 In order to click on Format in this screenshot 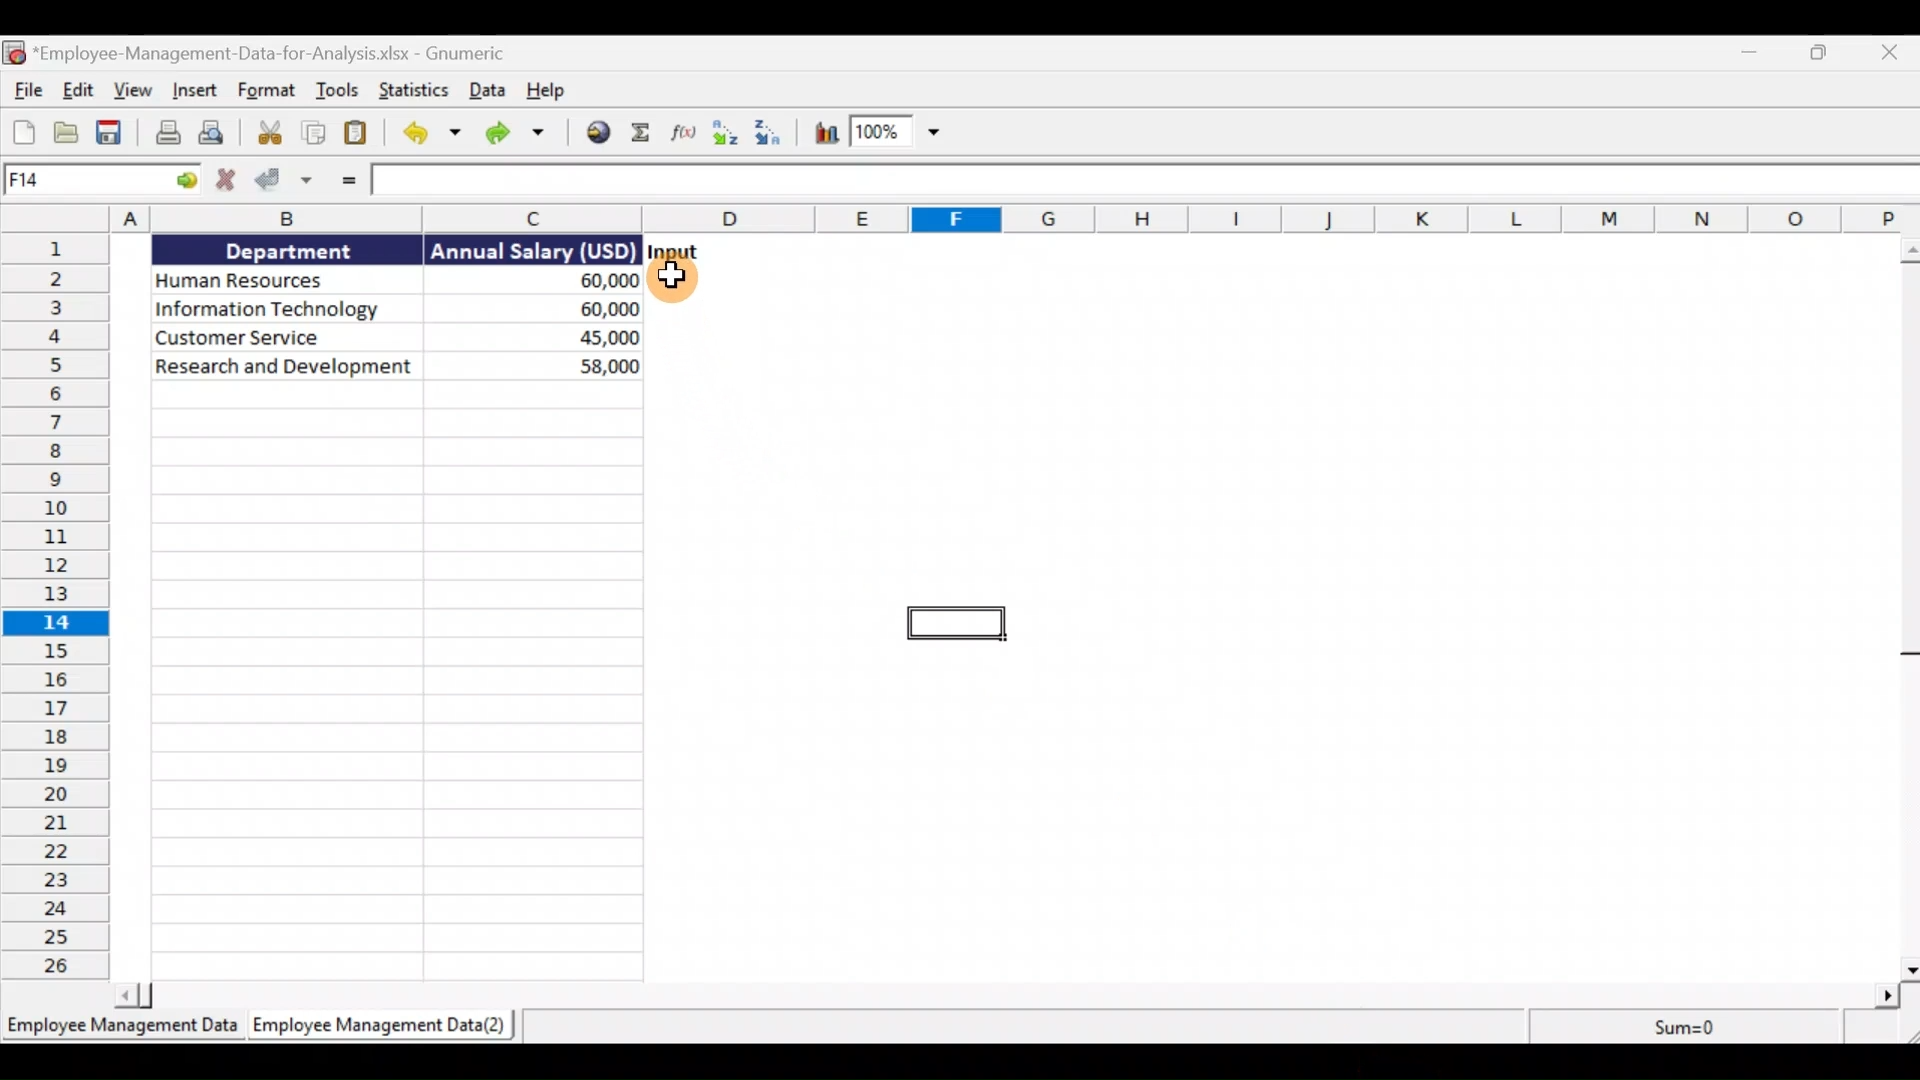, I will do `click(271, 90)`.